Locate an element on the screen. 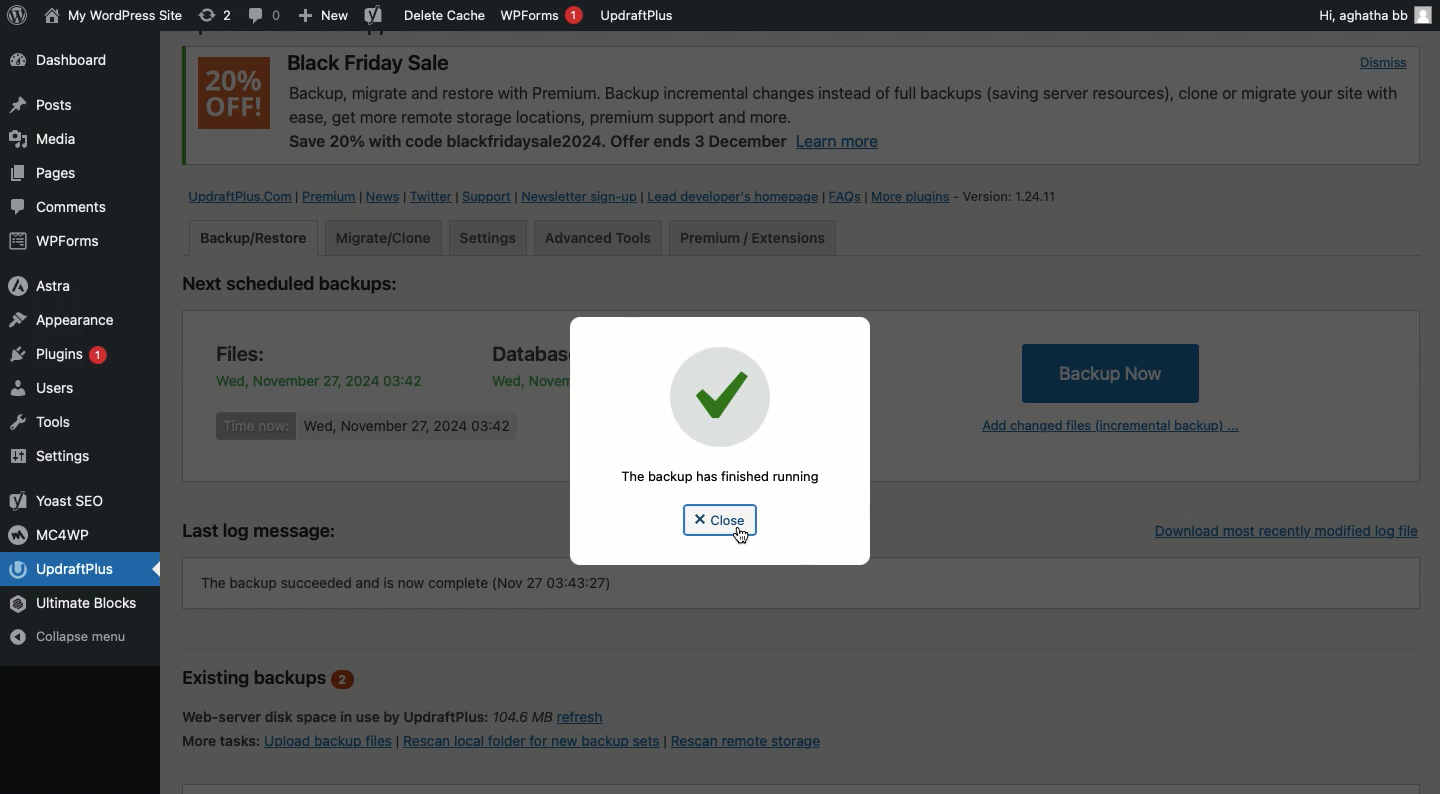 This screenshot has height=794, width=1440. FAQs is located at coordinates (845, 198).